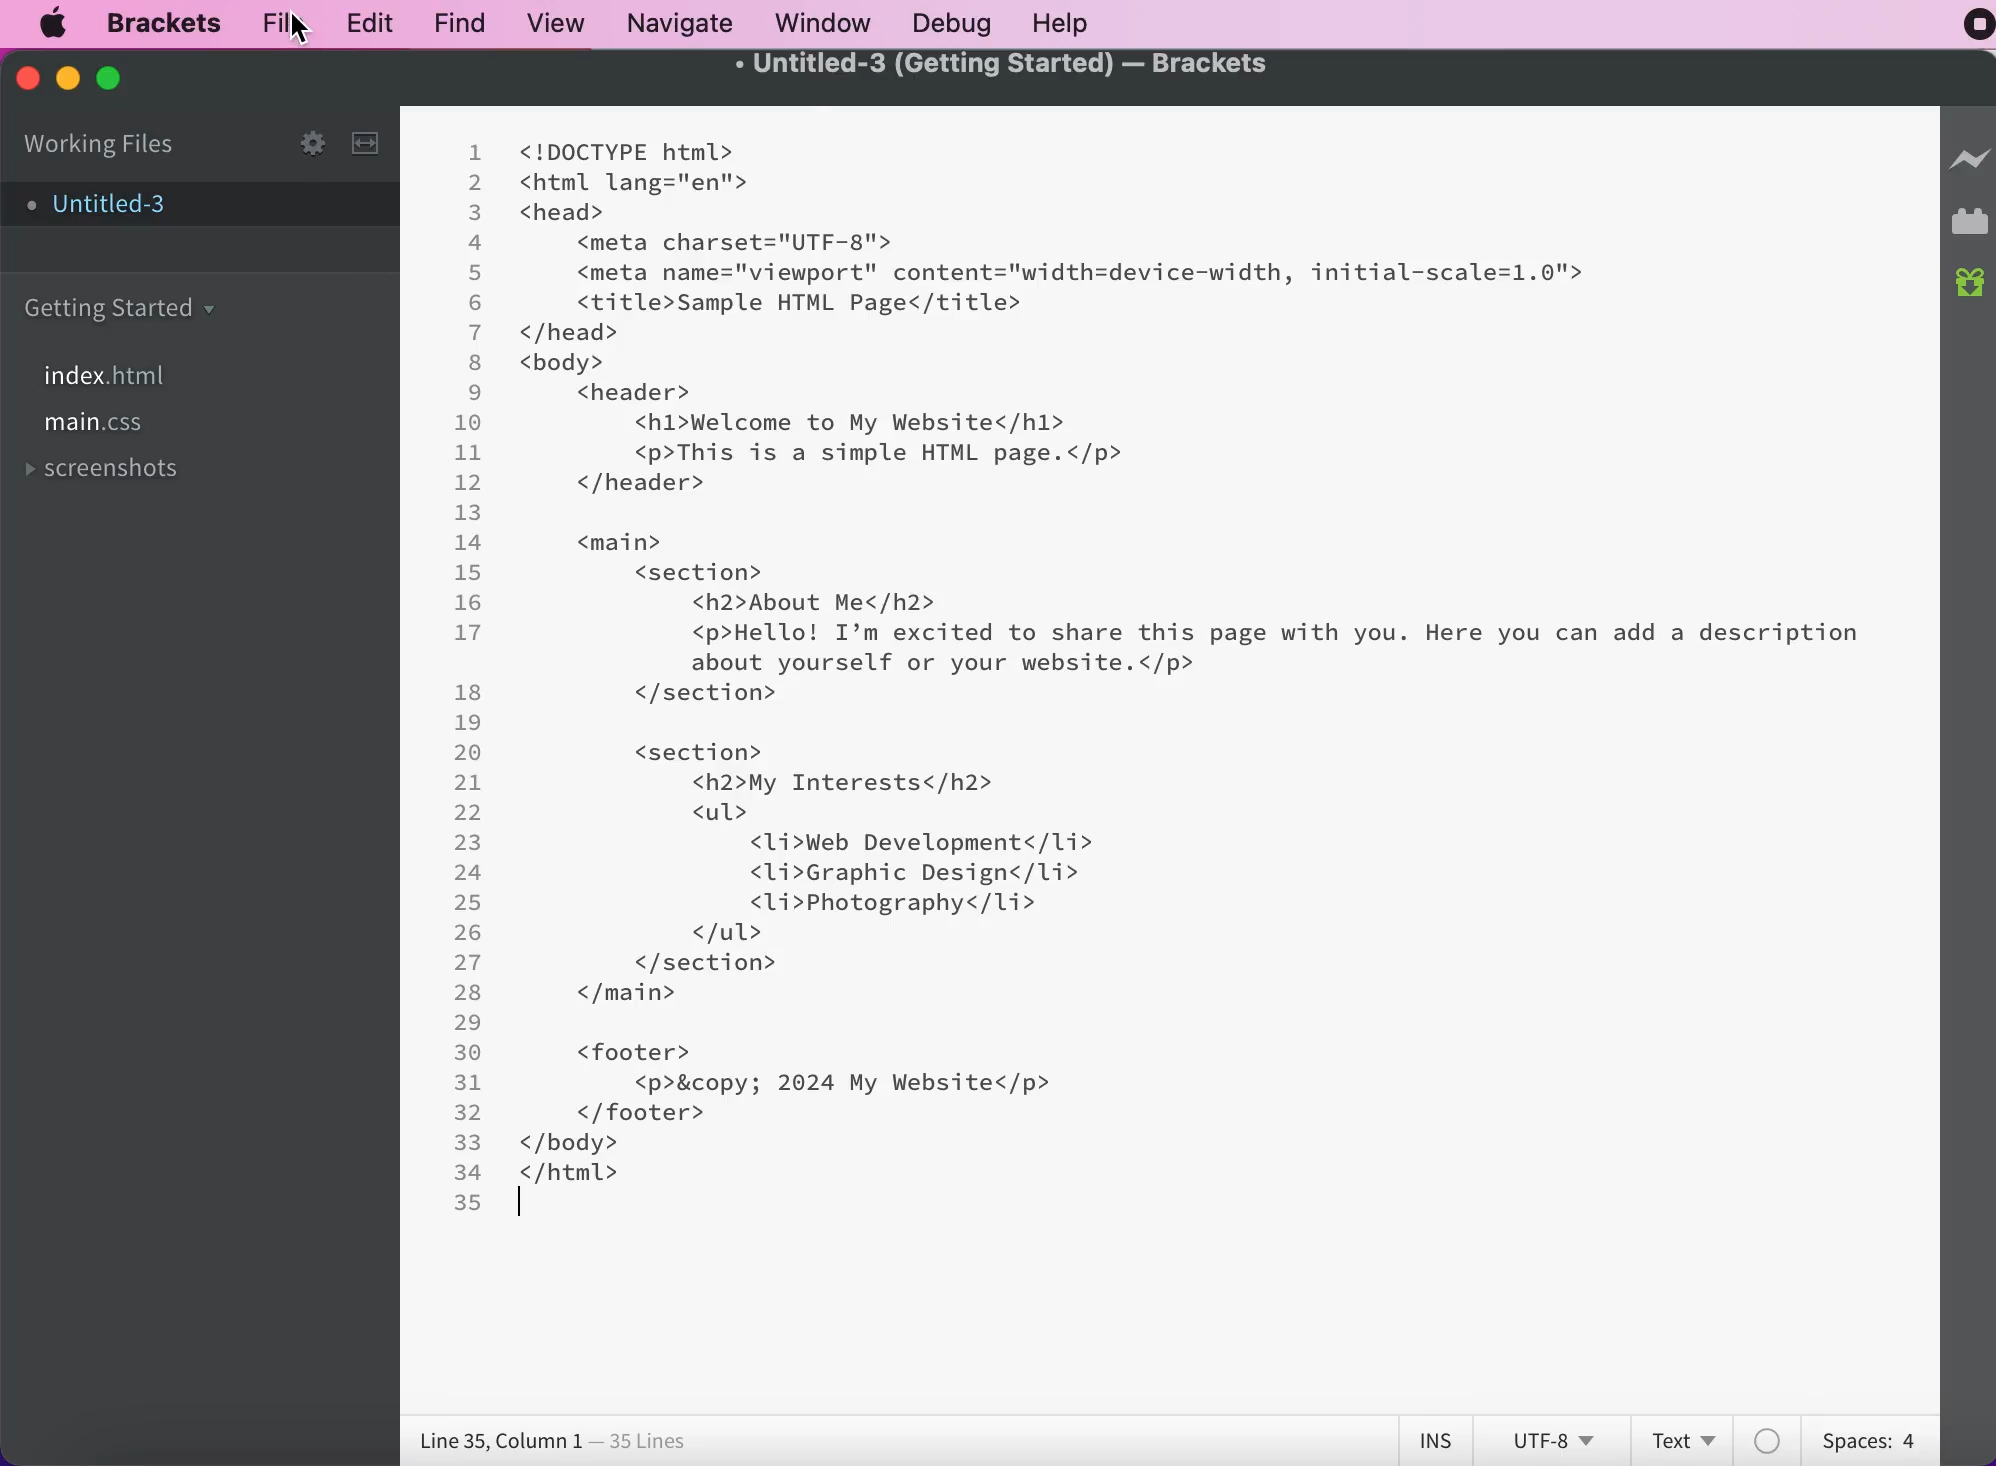  Describe the element at coordinates (468, 1023) in the screenshot. I see `29` at that location.